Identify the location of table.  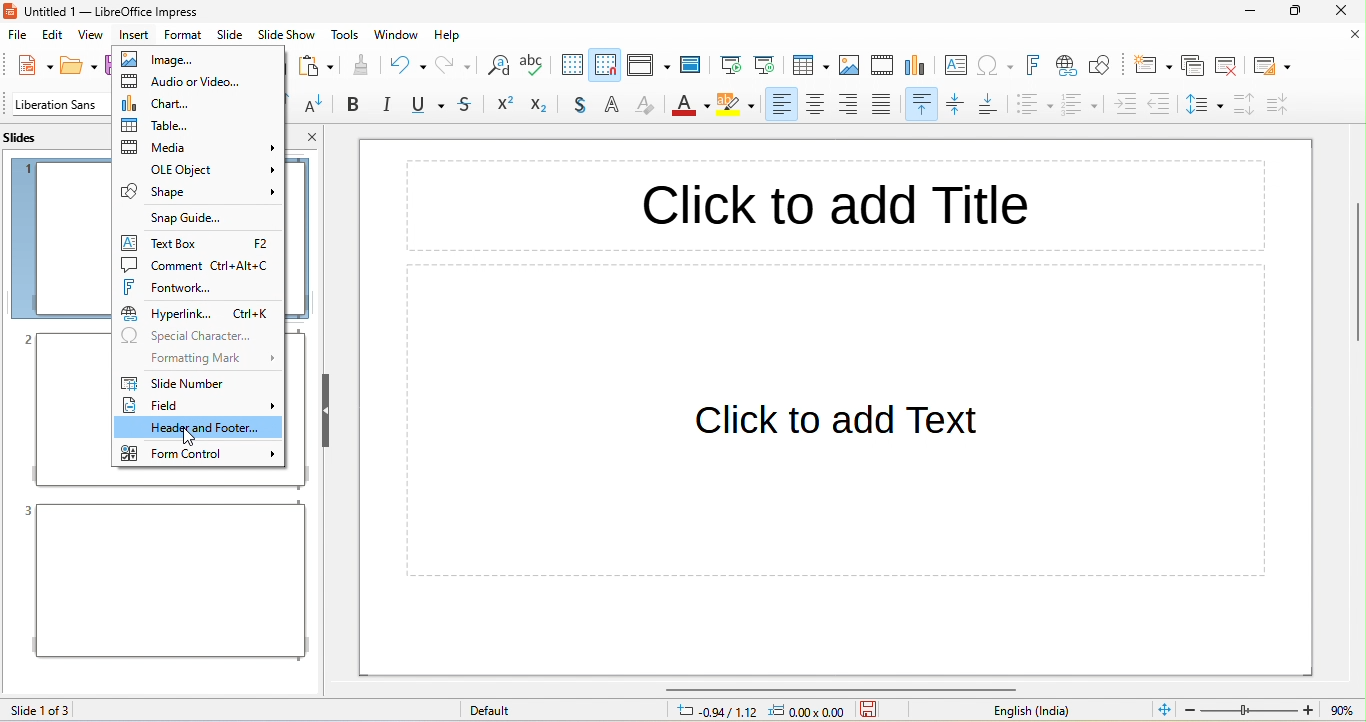
(176, 125).